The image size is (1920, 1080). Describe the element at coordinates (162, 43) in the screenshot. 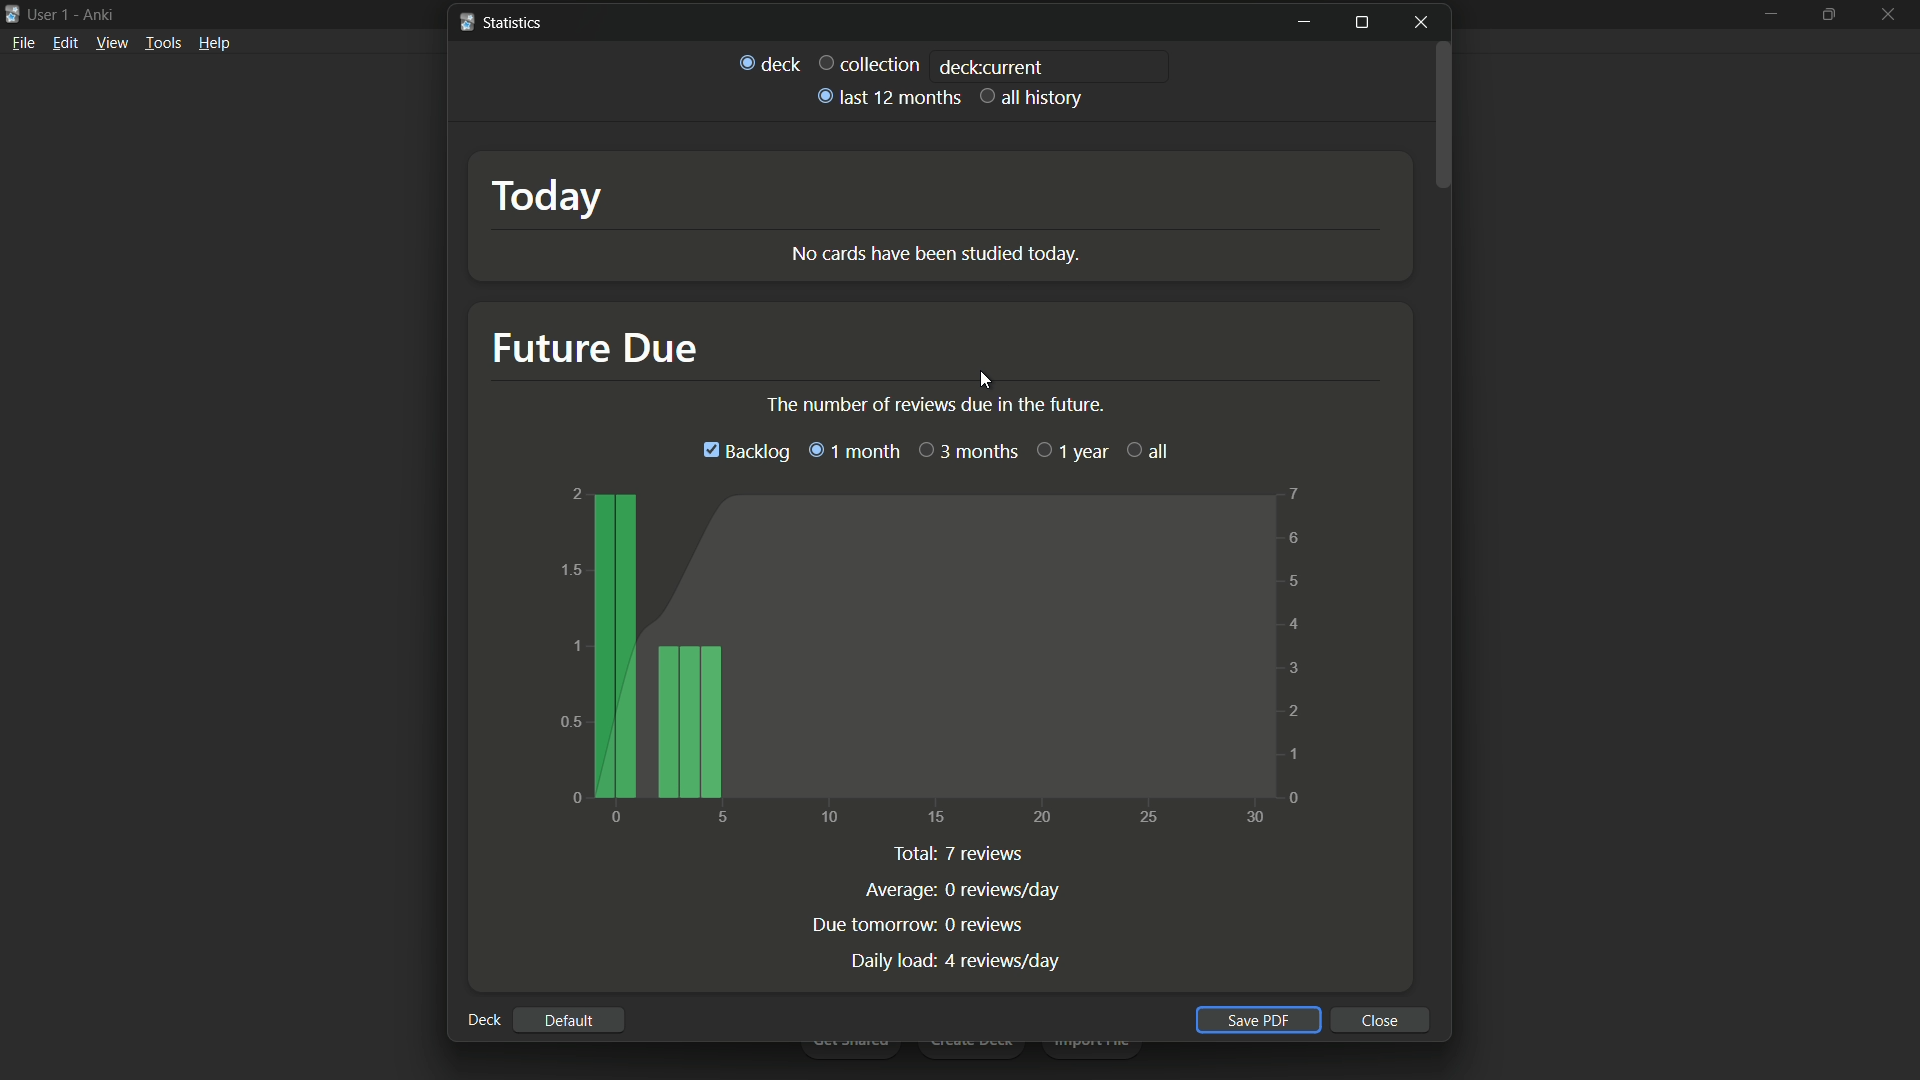

I see `tools menu` at that location.